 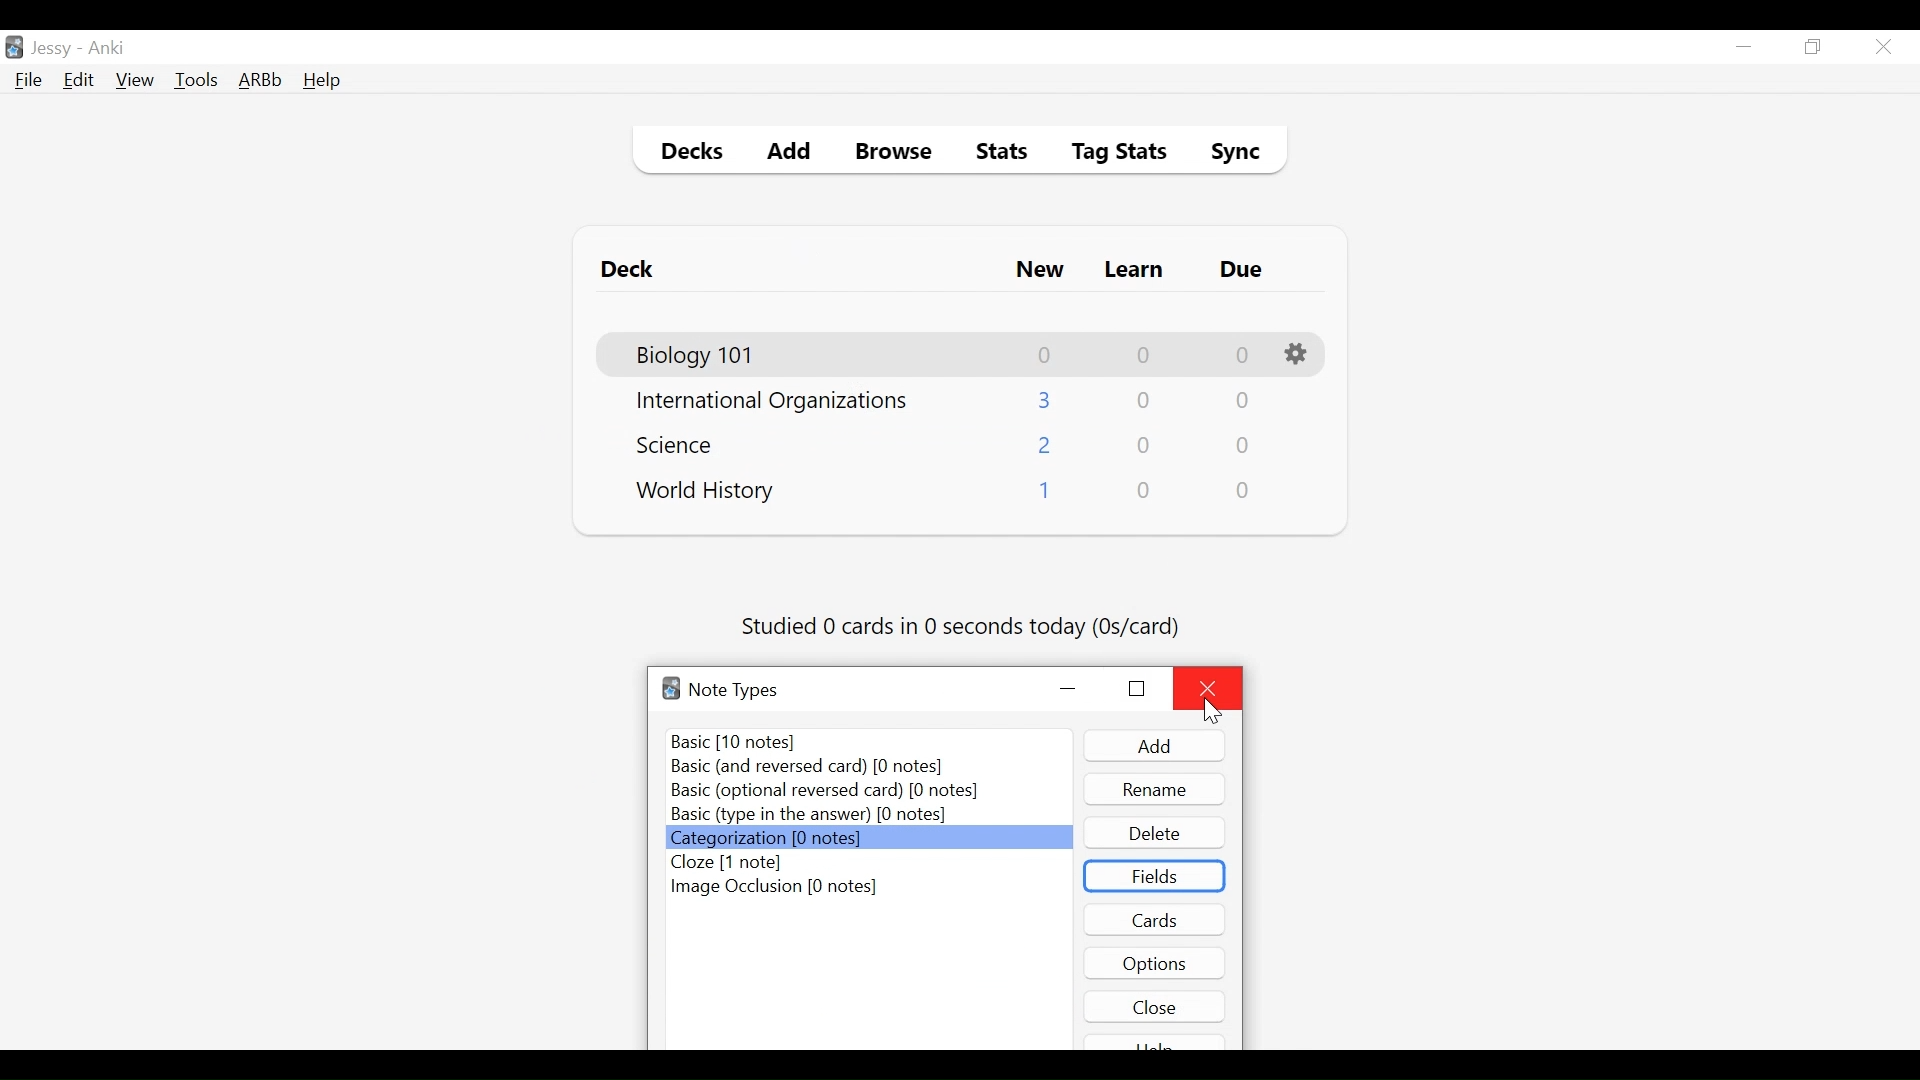 I want to click on Due Card Count, so click(x=1241, y=403).